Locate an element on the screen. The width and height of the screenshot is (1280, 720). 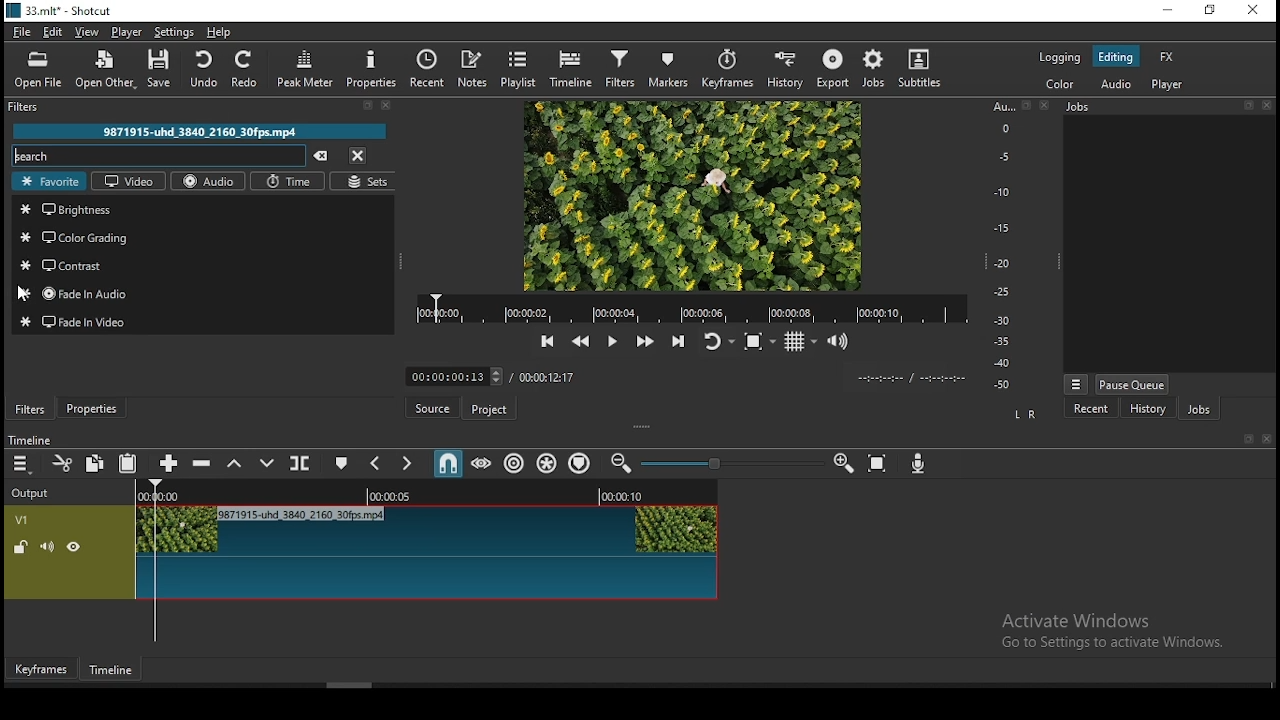
time is located at coordinates (289, 181).